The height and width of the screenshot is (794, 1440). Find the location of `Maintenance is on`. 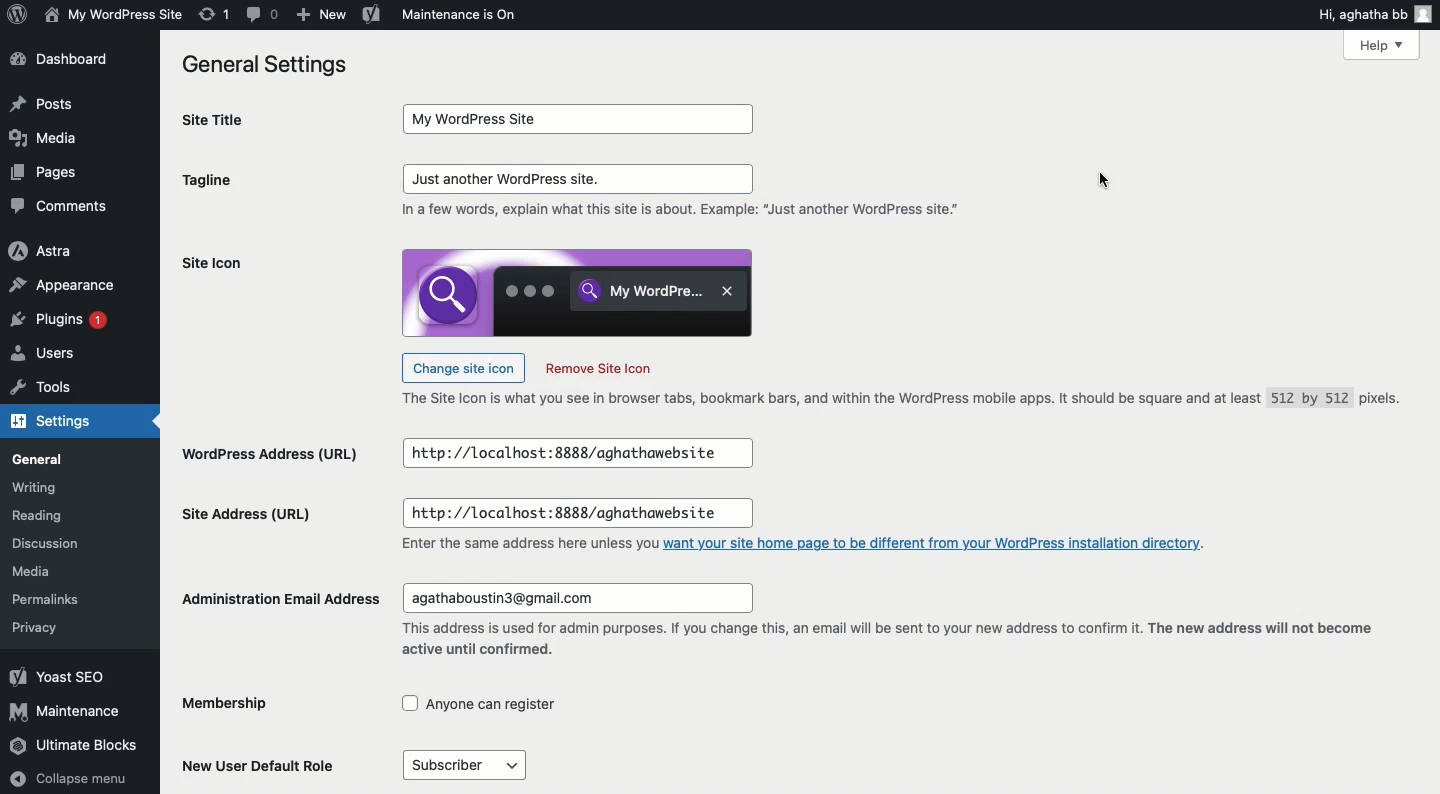

Maintenance is on is located at coordinates (459, 14).